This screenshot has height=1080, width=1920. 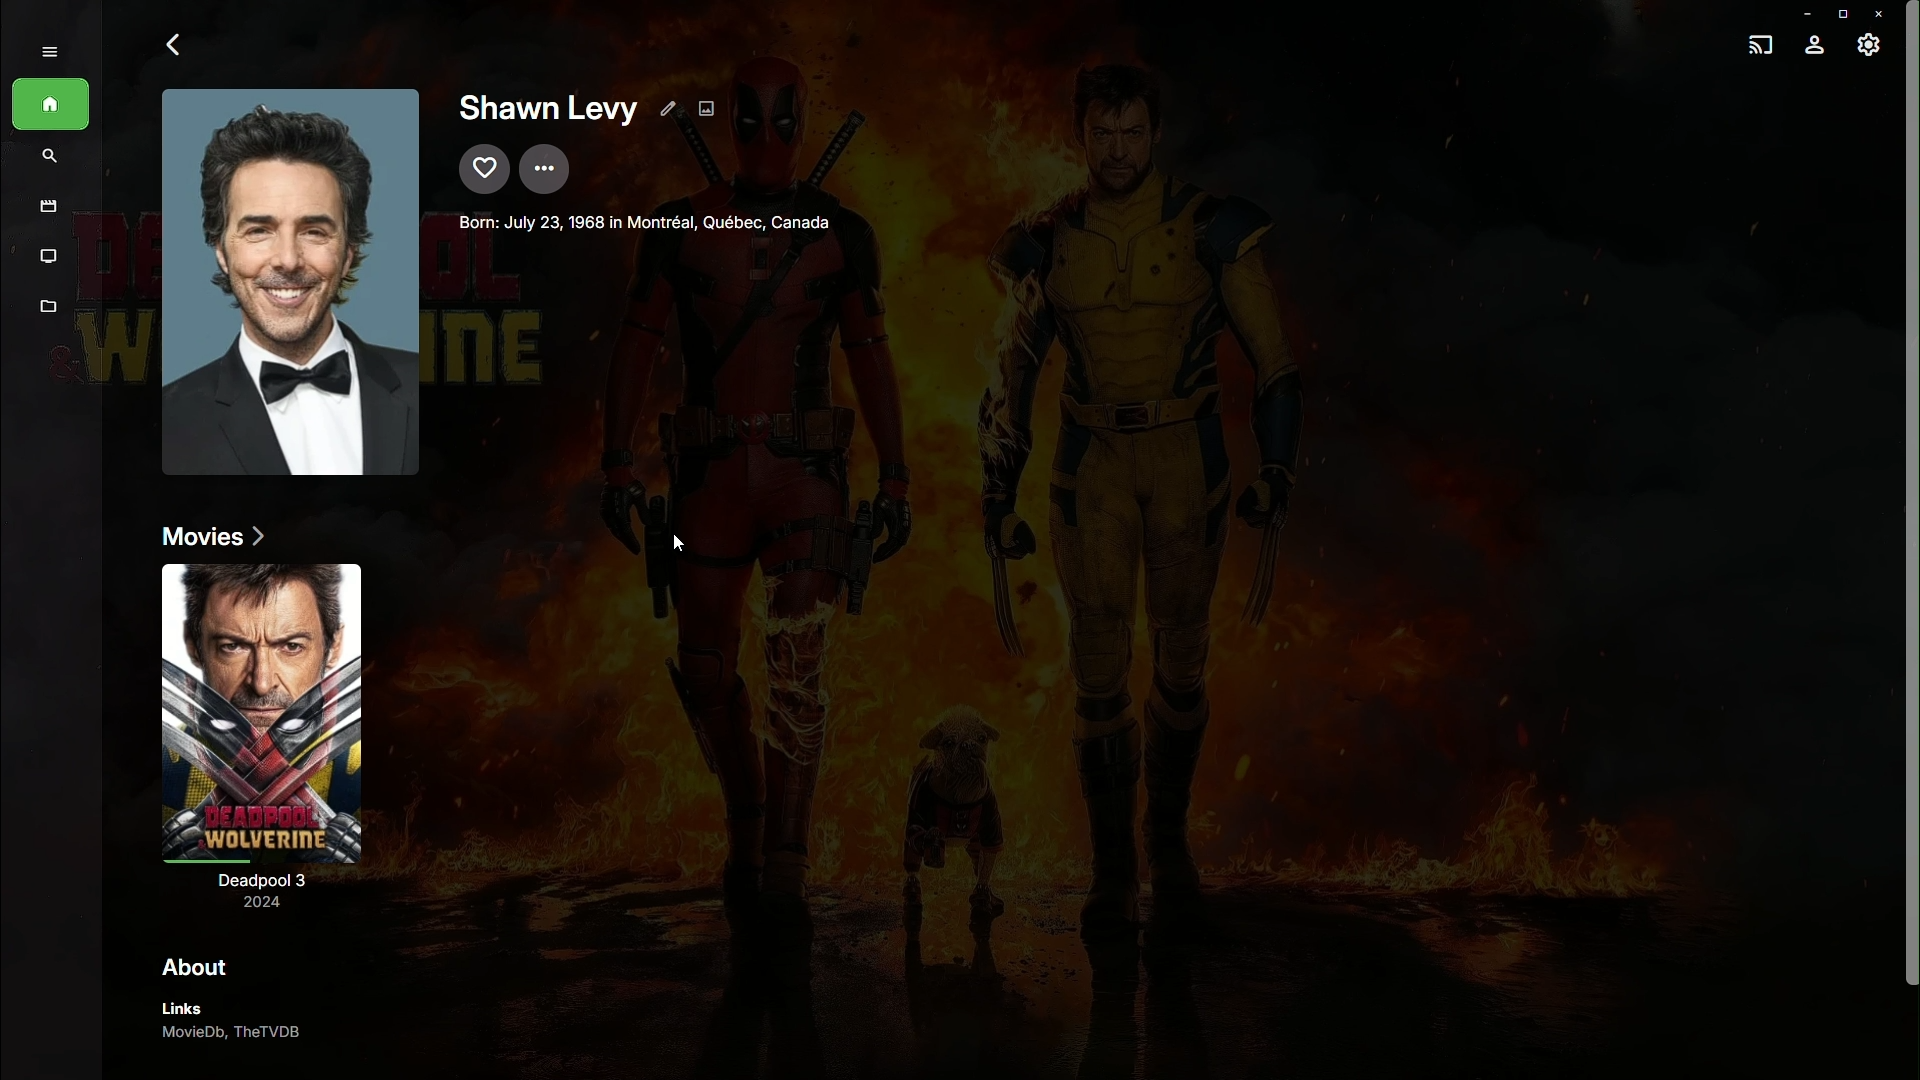 What do you see at coordinates (1867, 44) in the screenshot?
I see `Settings` at bounding box center [1867, 44].